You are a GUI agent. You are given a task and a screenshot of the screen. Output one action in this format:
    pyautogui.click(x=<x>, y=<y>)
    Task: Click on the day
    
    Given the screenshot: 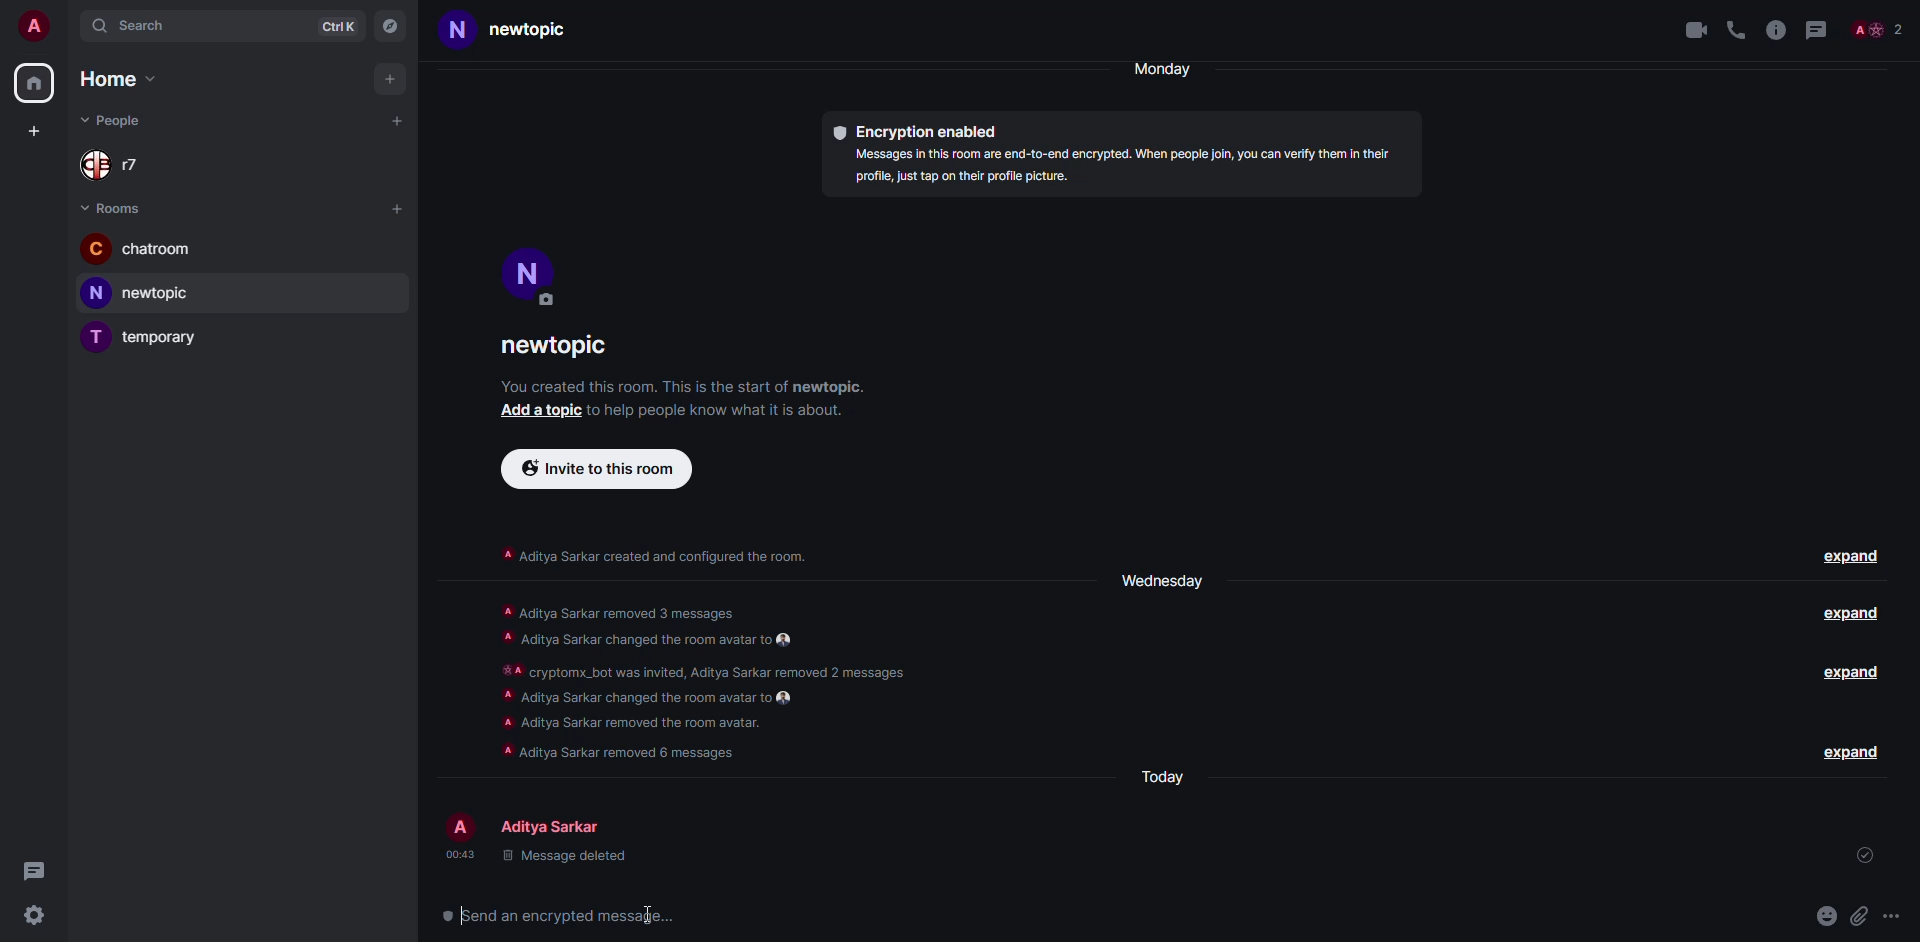 What is the action you would take?
    pyautogui.click(x=1161, y=774)
    